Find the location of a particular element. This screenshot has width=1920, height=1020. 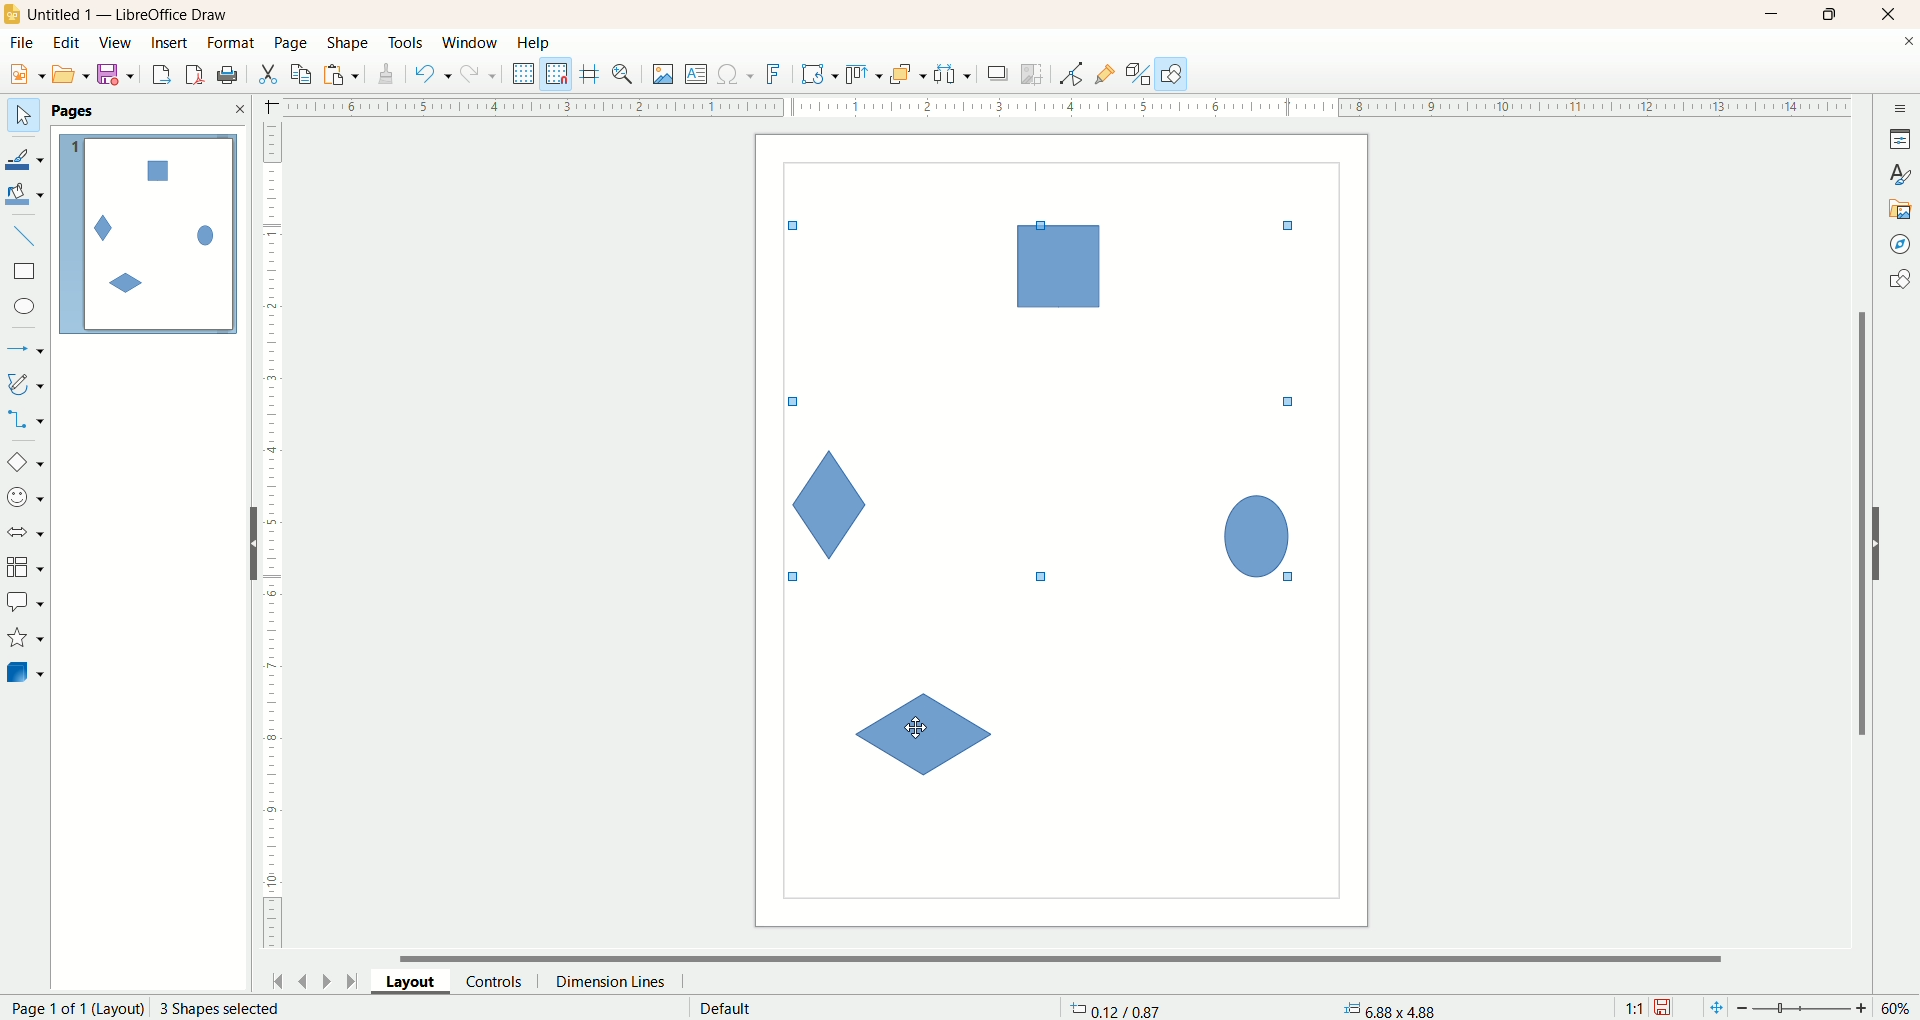

helplines is located at coordinates (593, 74).